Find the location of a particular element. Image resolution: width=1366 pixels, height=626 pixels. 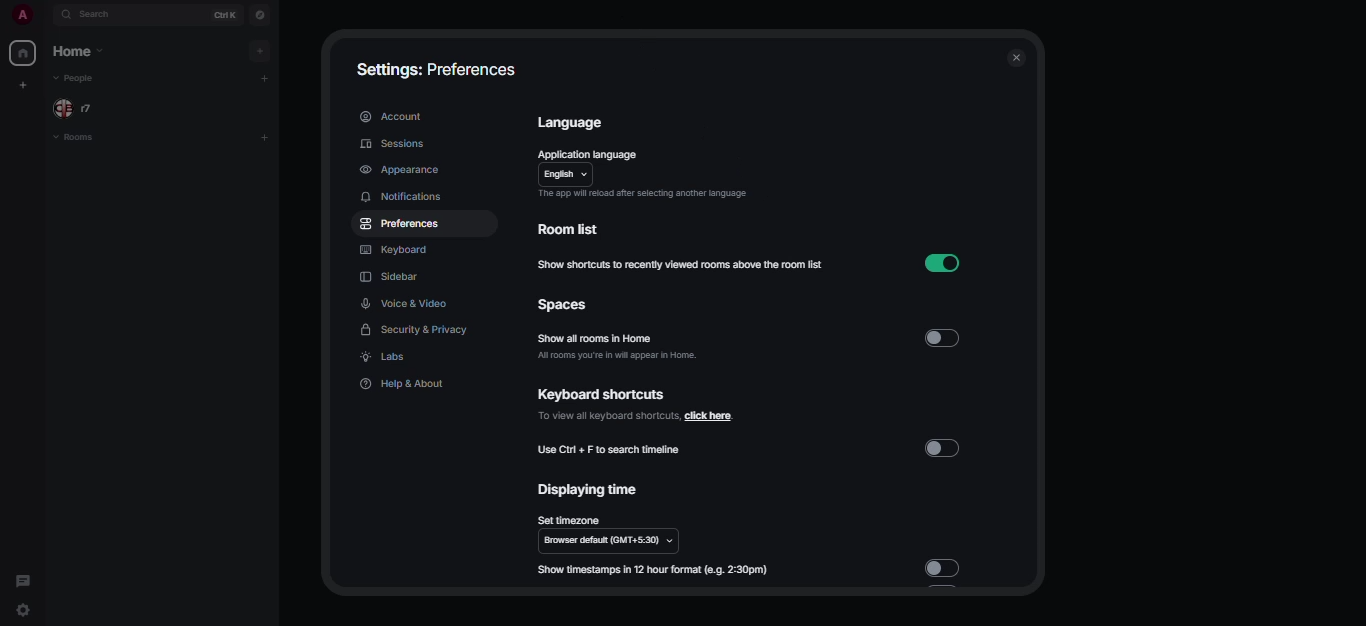

quick settings is located at coordinates (25, 609).